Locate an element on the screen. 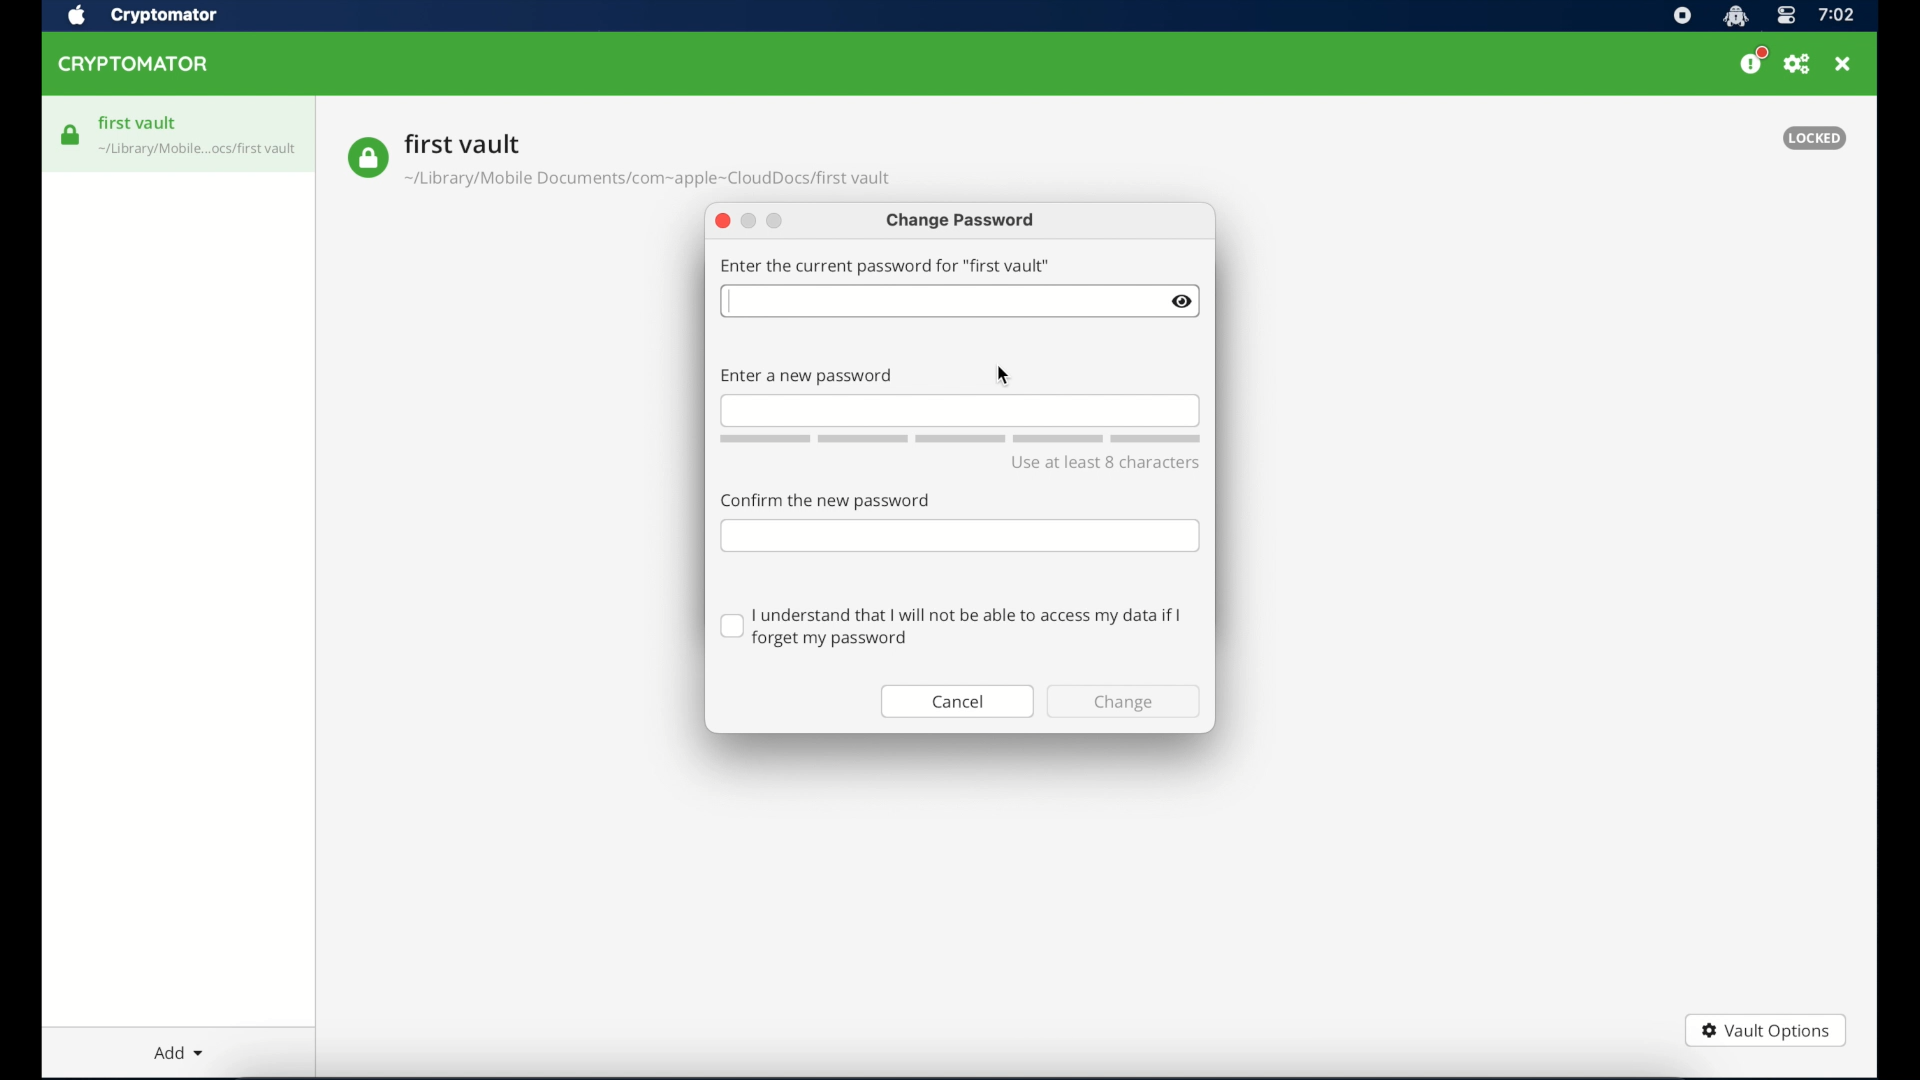 This screenshot has height=1080, width=1920. vault icon is located at coordinates (367, 158).